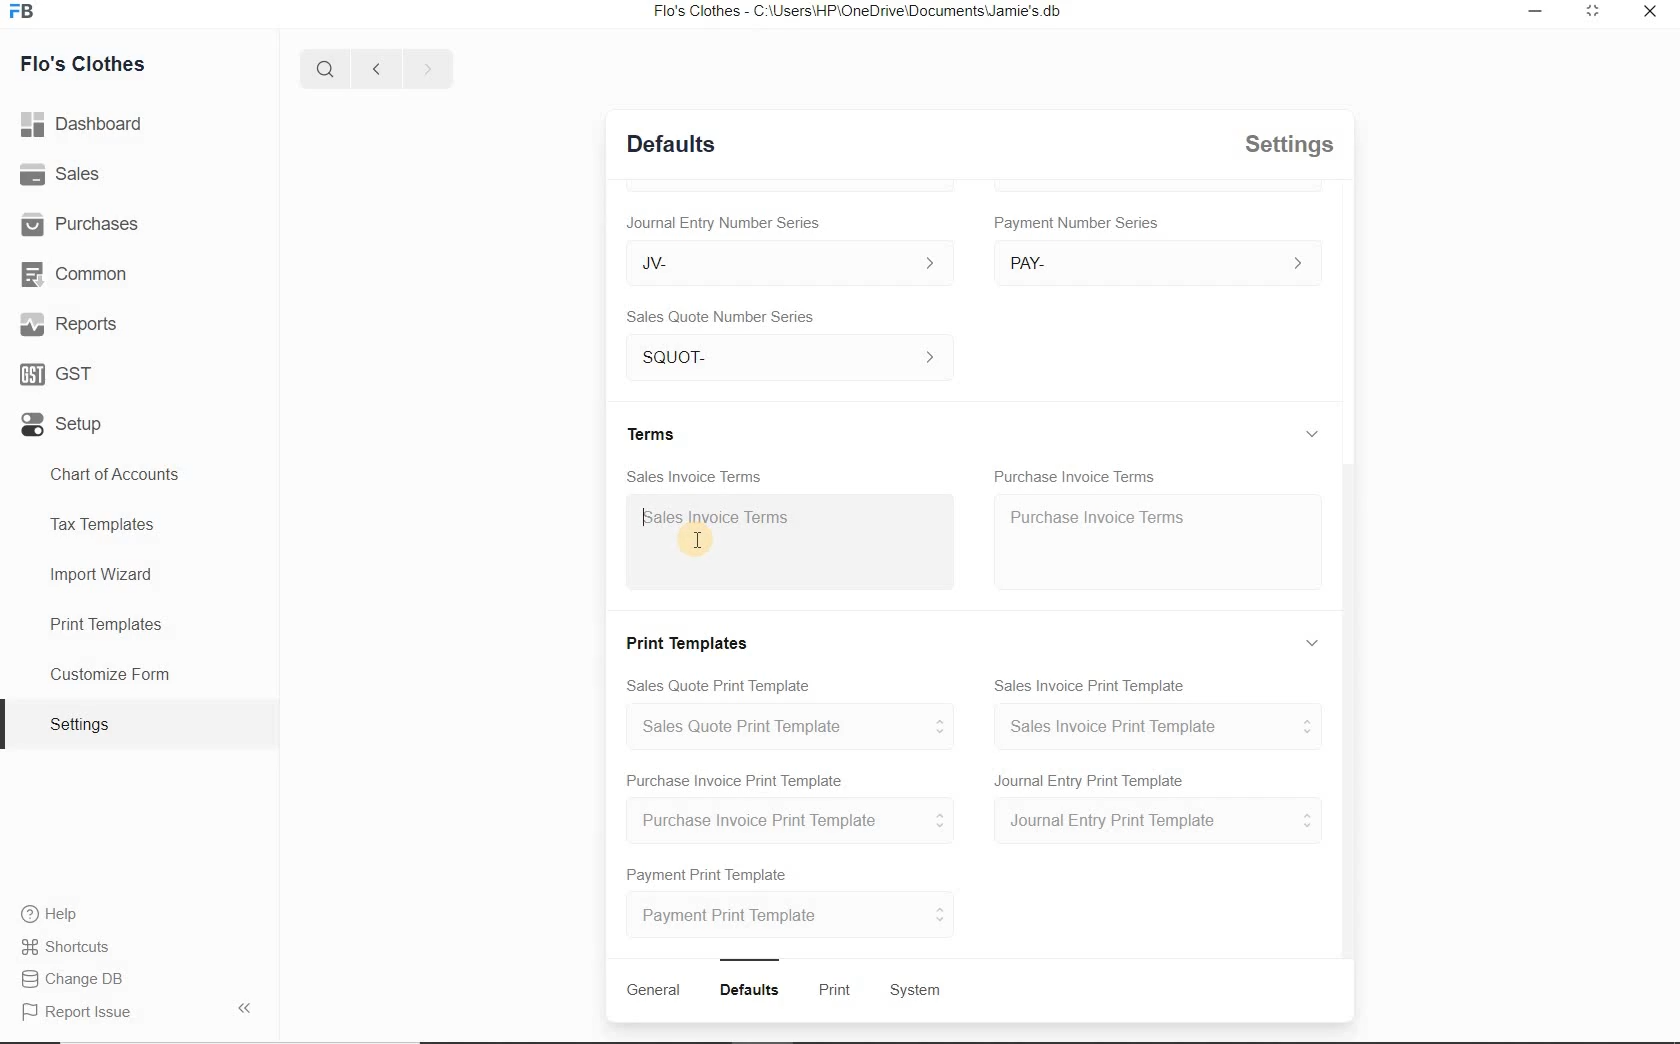 The width and height of the screenshot is (1680, 1044). Describe the element at coordinates (1158, 822) in the screenshot. I see `Journal Entry Print Template` at that location.